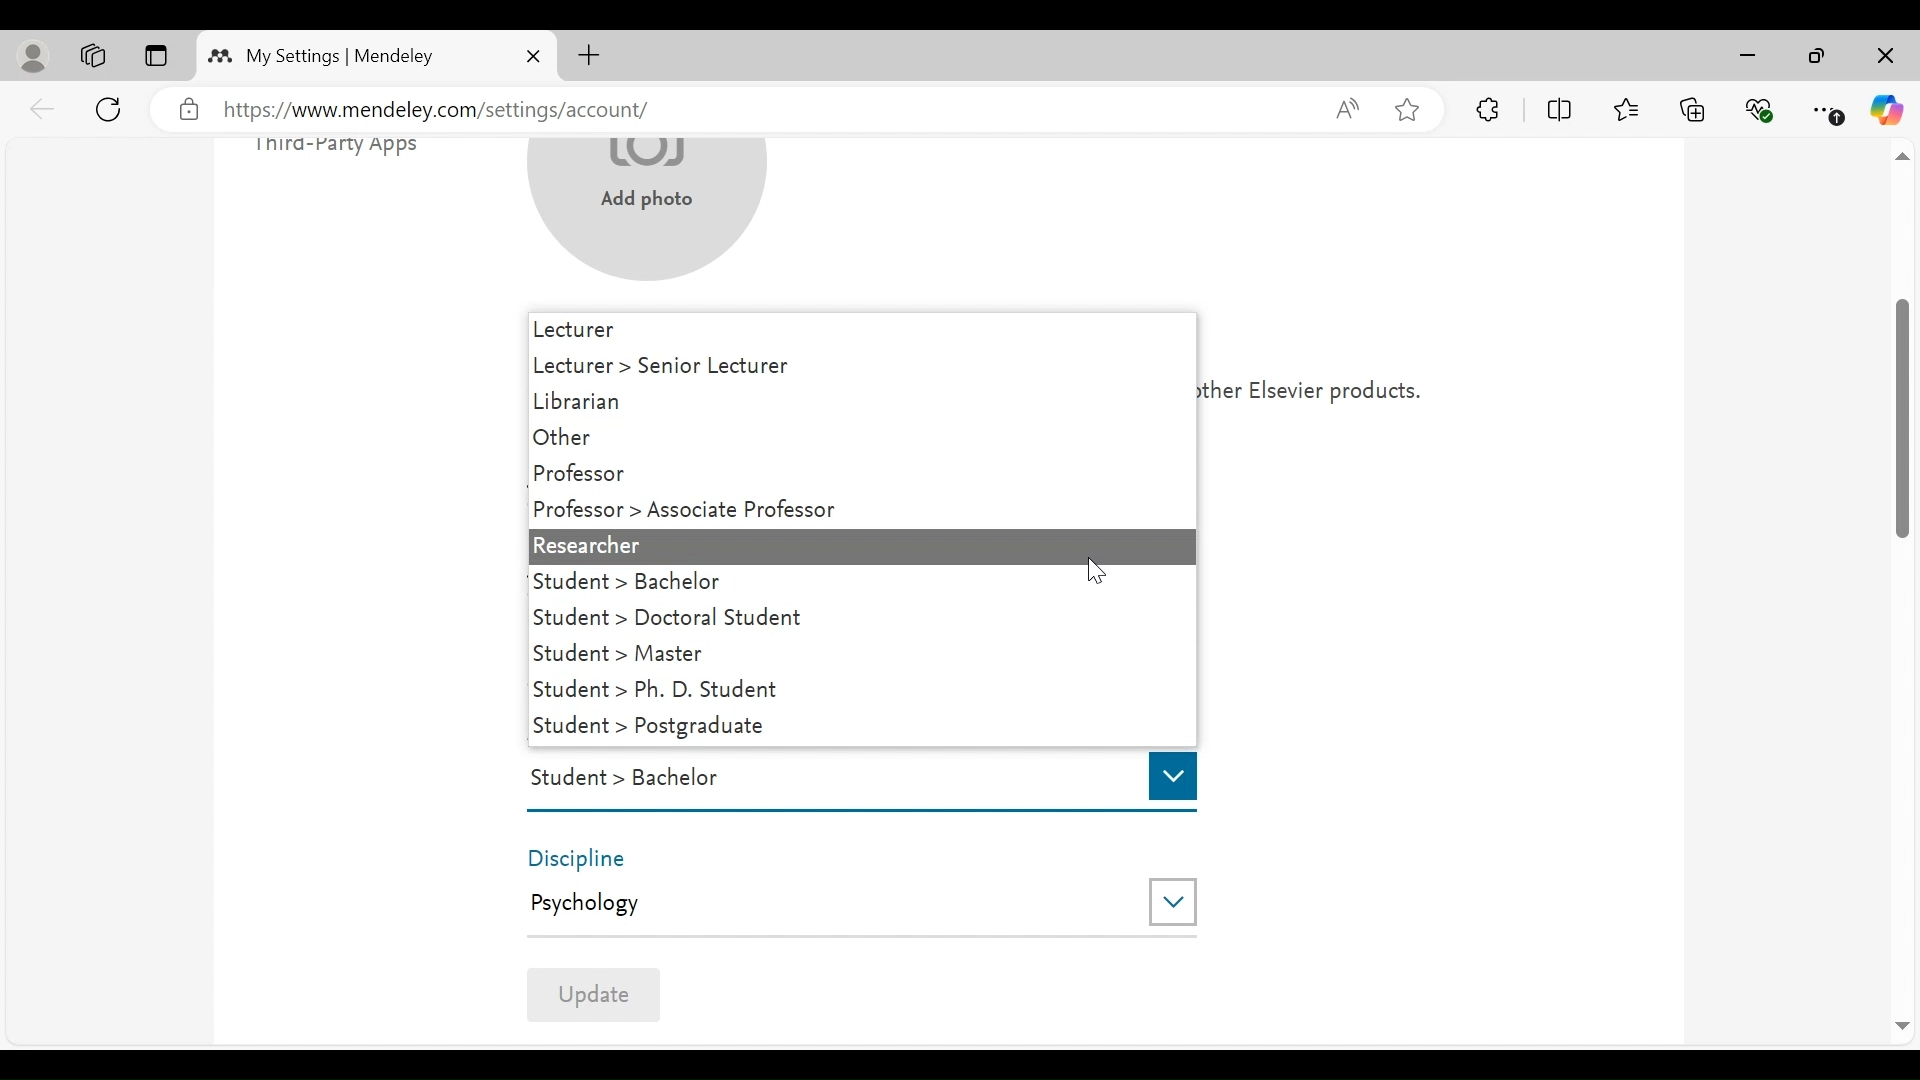  I want to click on Librarian, so click(857, 401).